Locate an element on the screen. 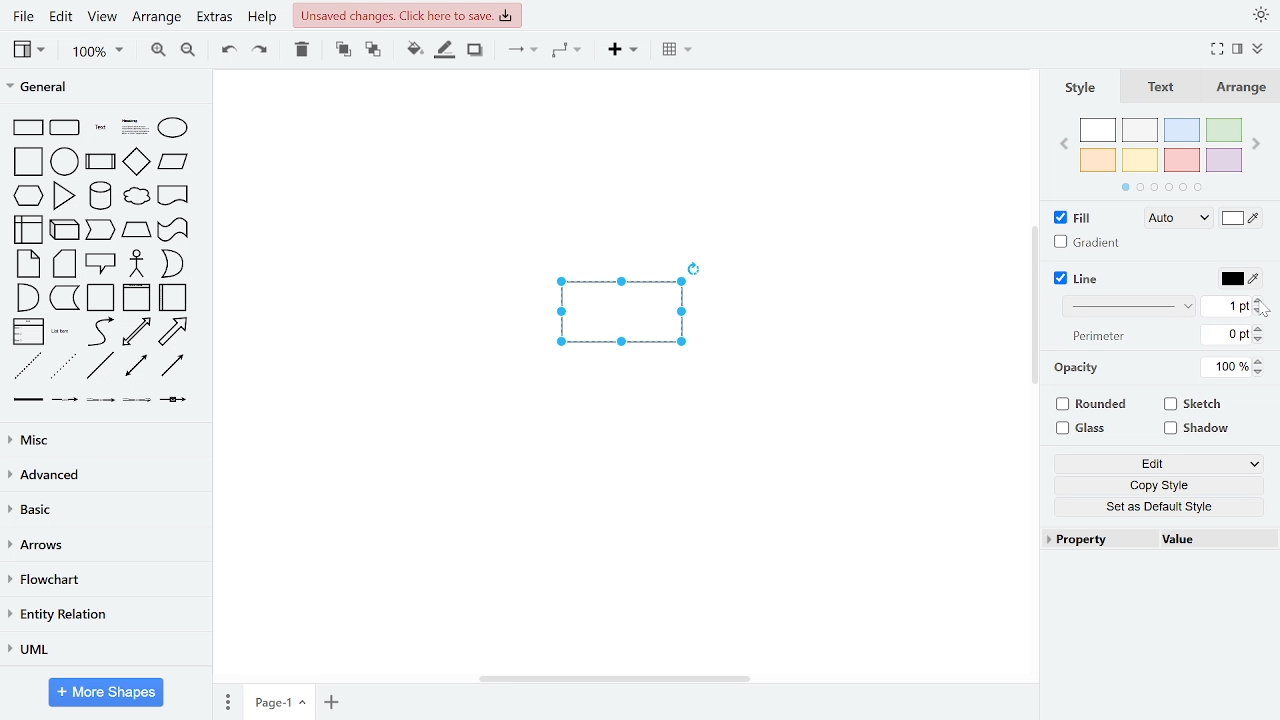 This screenshot has width=1280, height=720. general shapes is located at coordinates (135, 263).